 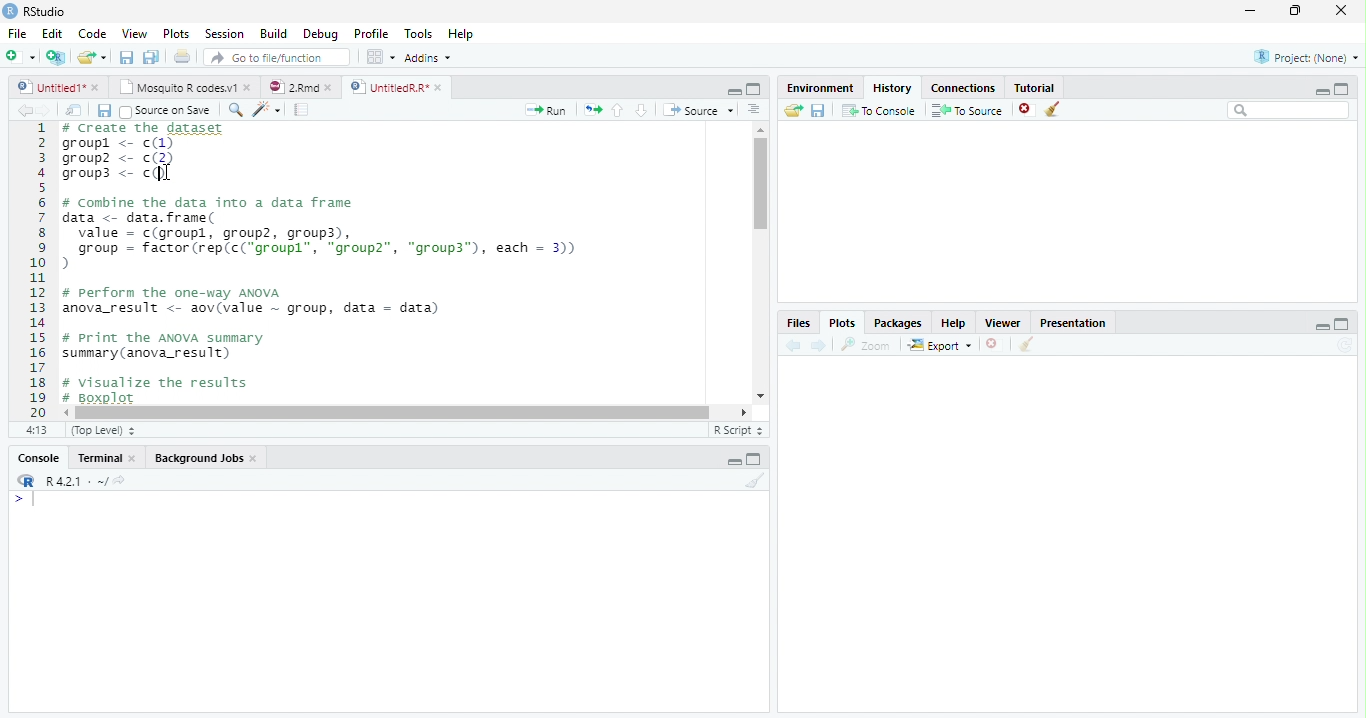 I want to click on Print  the current file, so click(x=183, y=57).